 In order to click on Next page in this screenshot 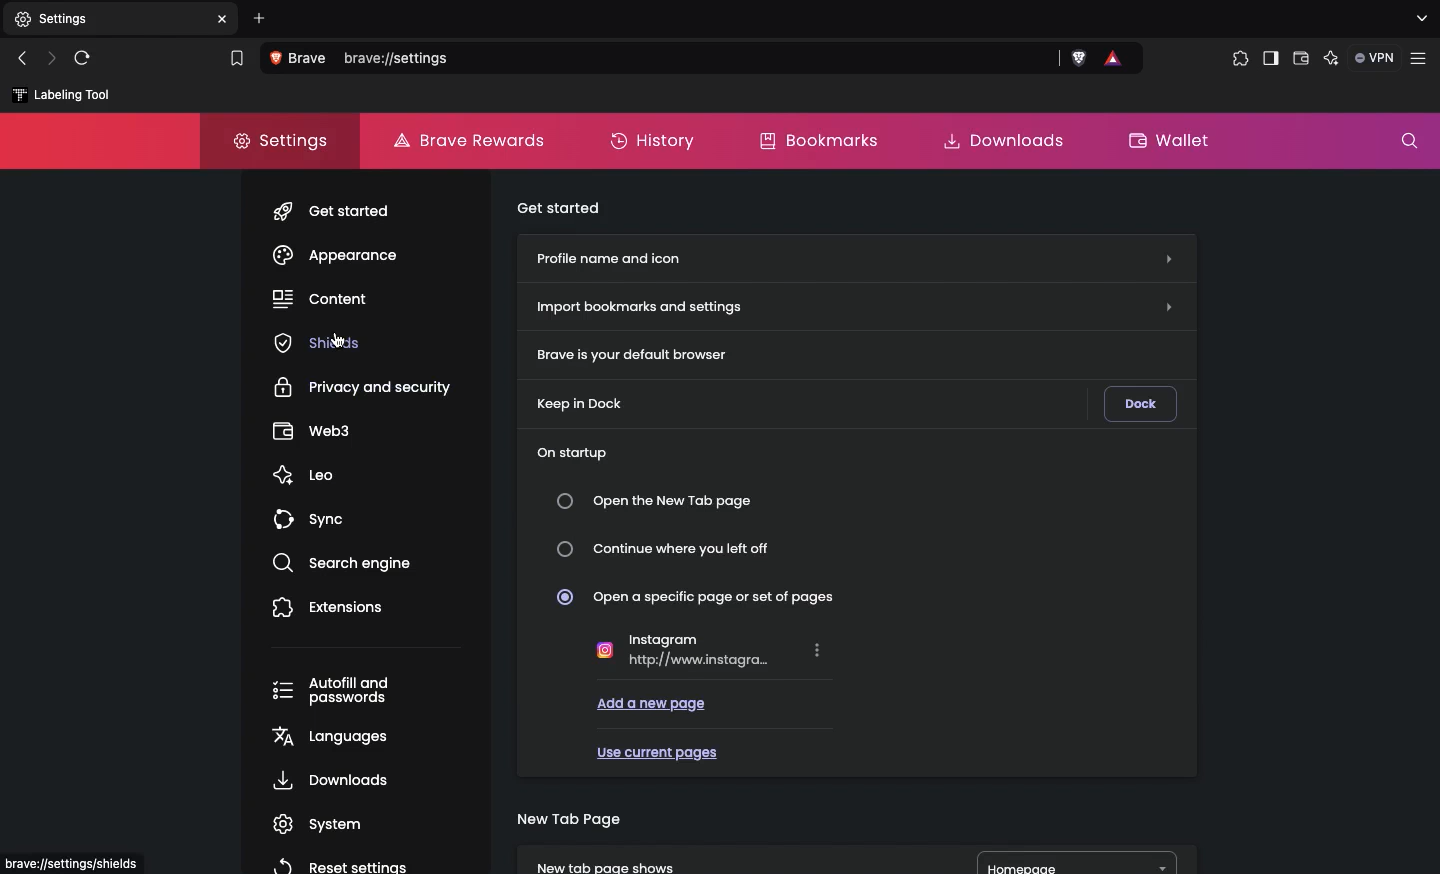, I will do `click(50, 59)`.